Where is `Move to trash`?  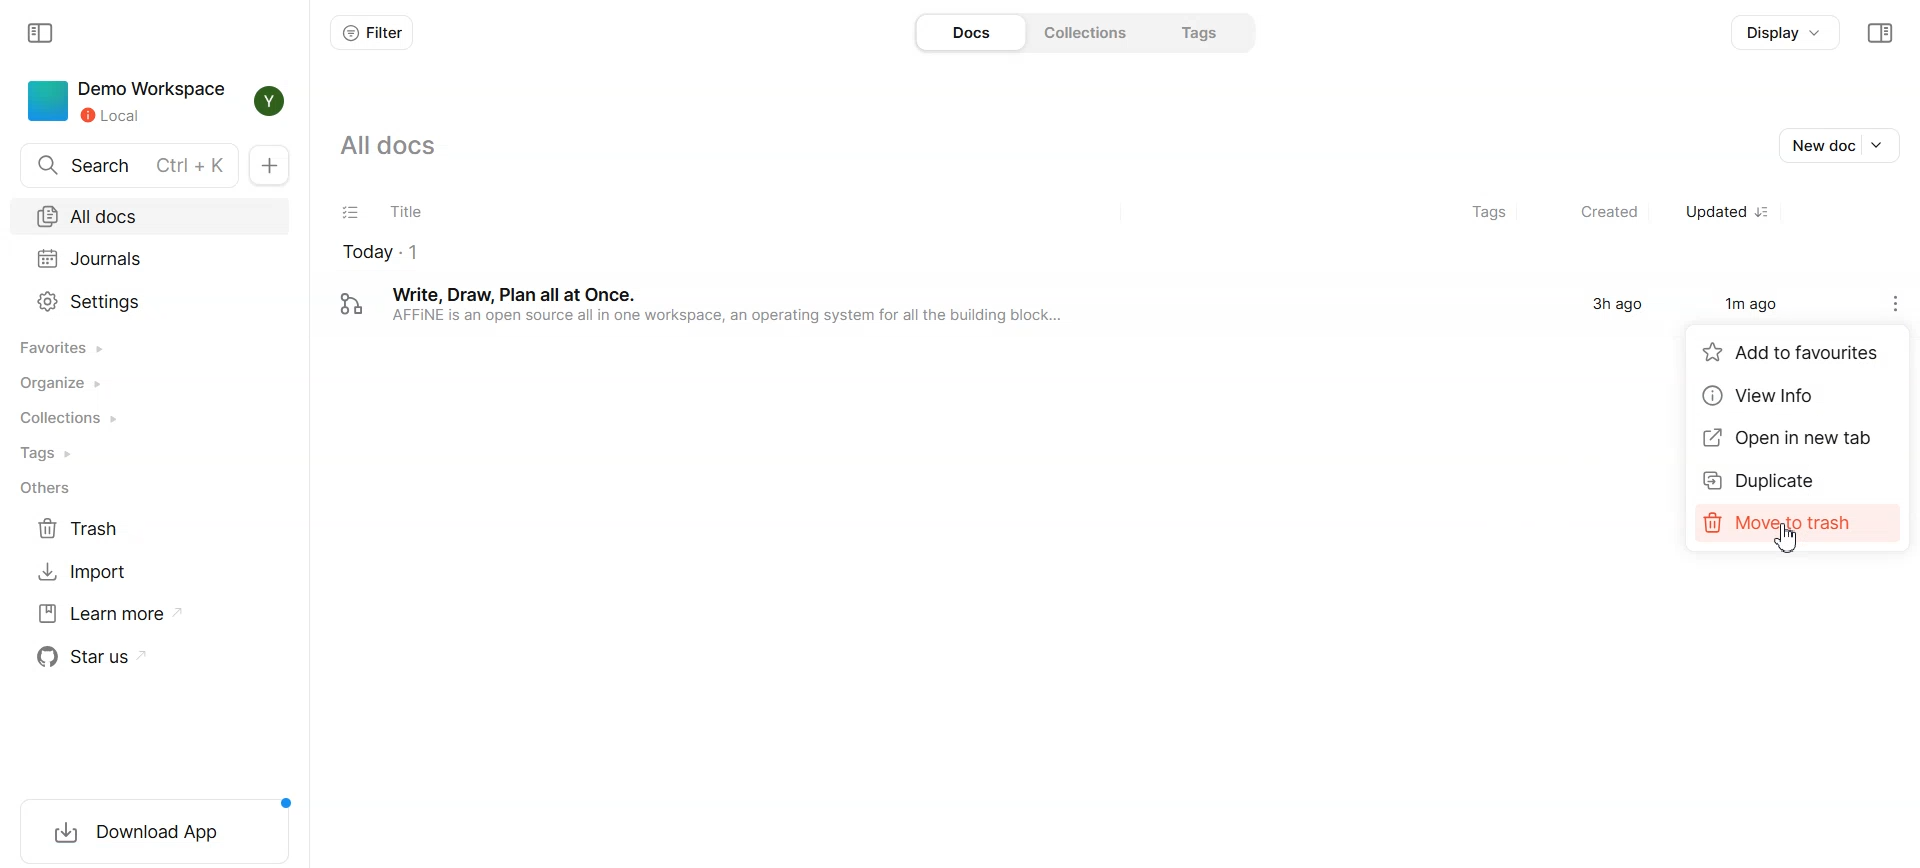
Move to trash is located at coordinates (1800, 522).